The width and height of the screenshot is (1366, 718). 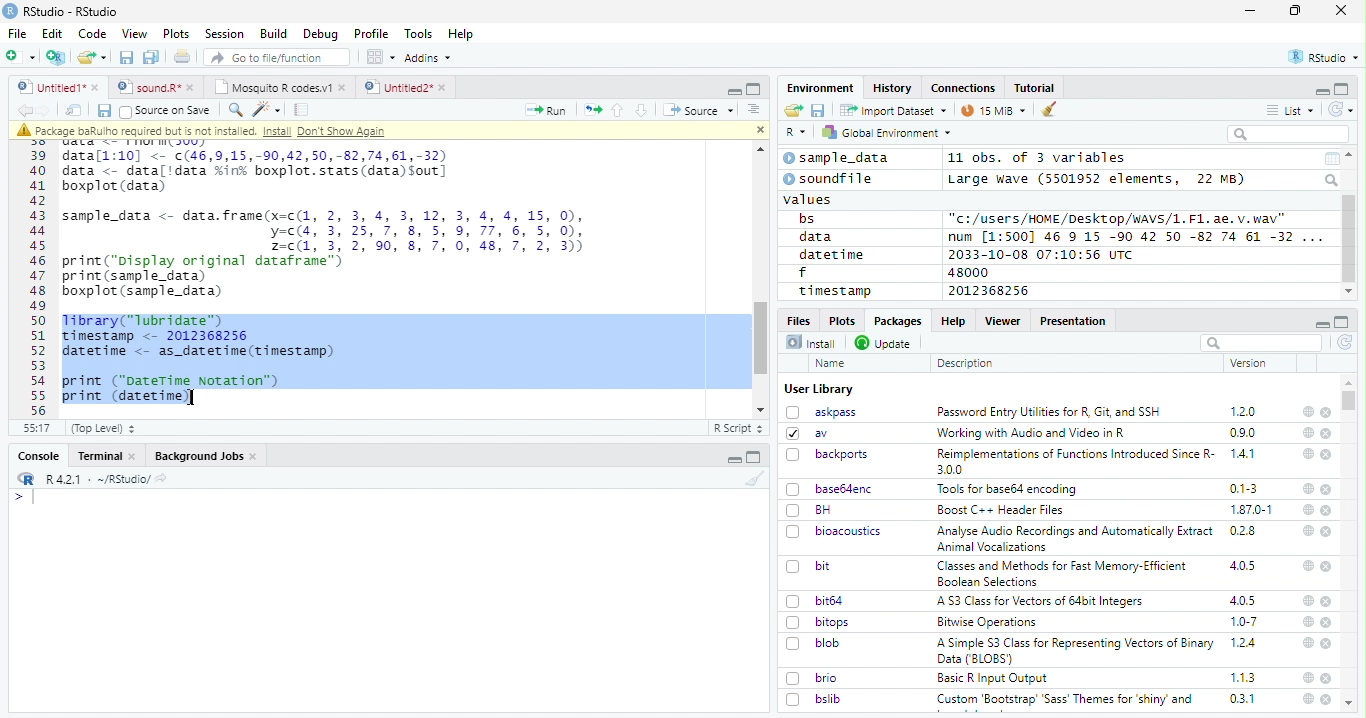 What do you see at coordinates (989, 622) in the screenshot?
I see `Bitwise Operations` at bounding box center [989, 622].